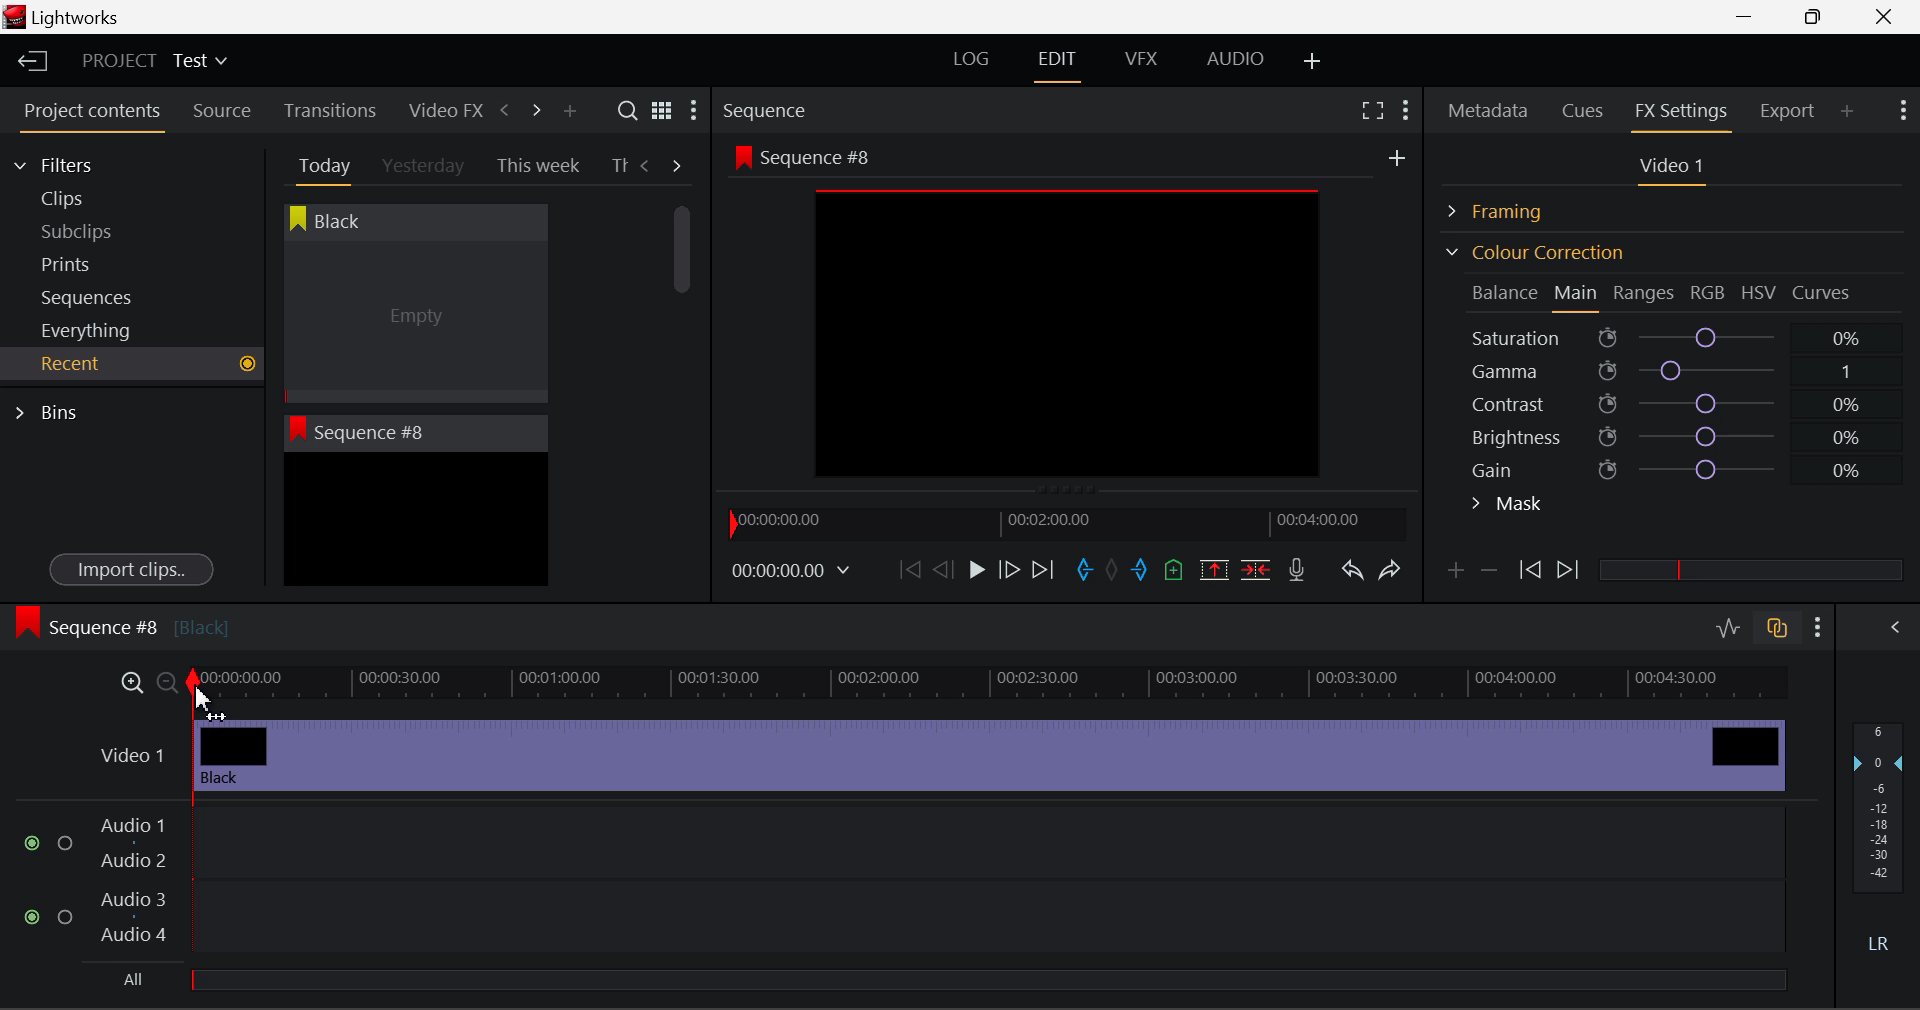 This screenshot has height=1010, width=1920. What do you see at coordinates (1730, 625) in the screenshot?
I see `Toggle audio editing levels` at bounding box center [1730, 625].